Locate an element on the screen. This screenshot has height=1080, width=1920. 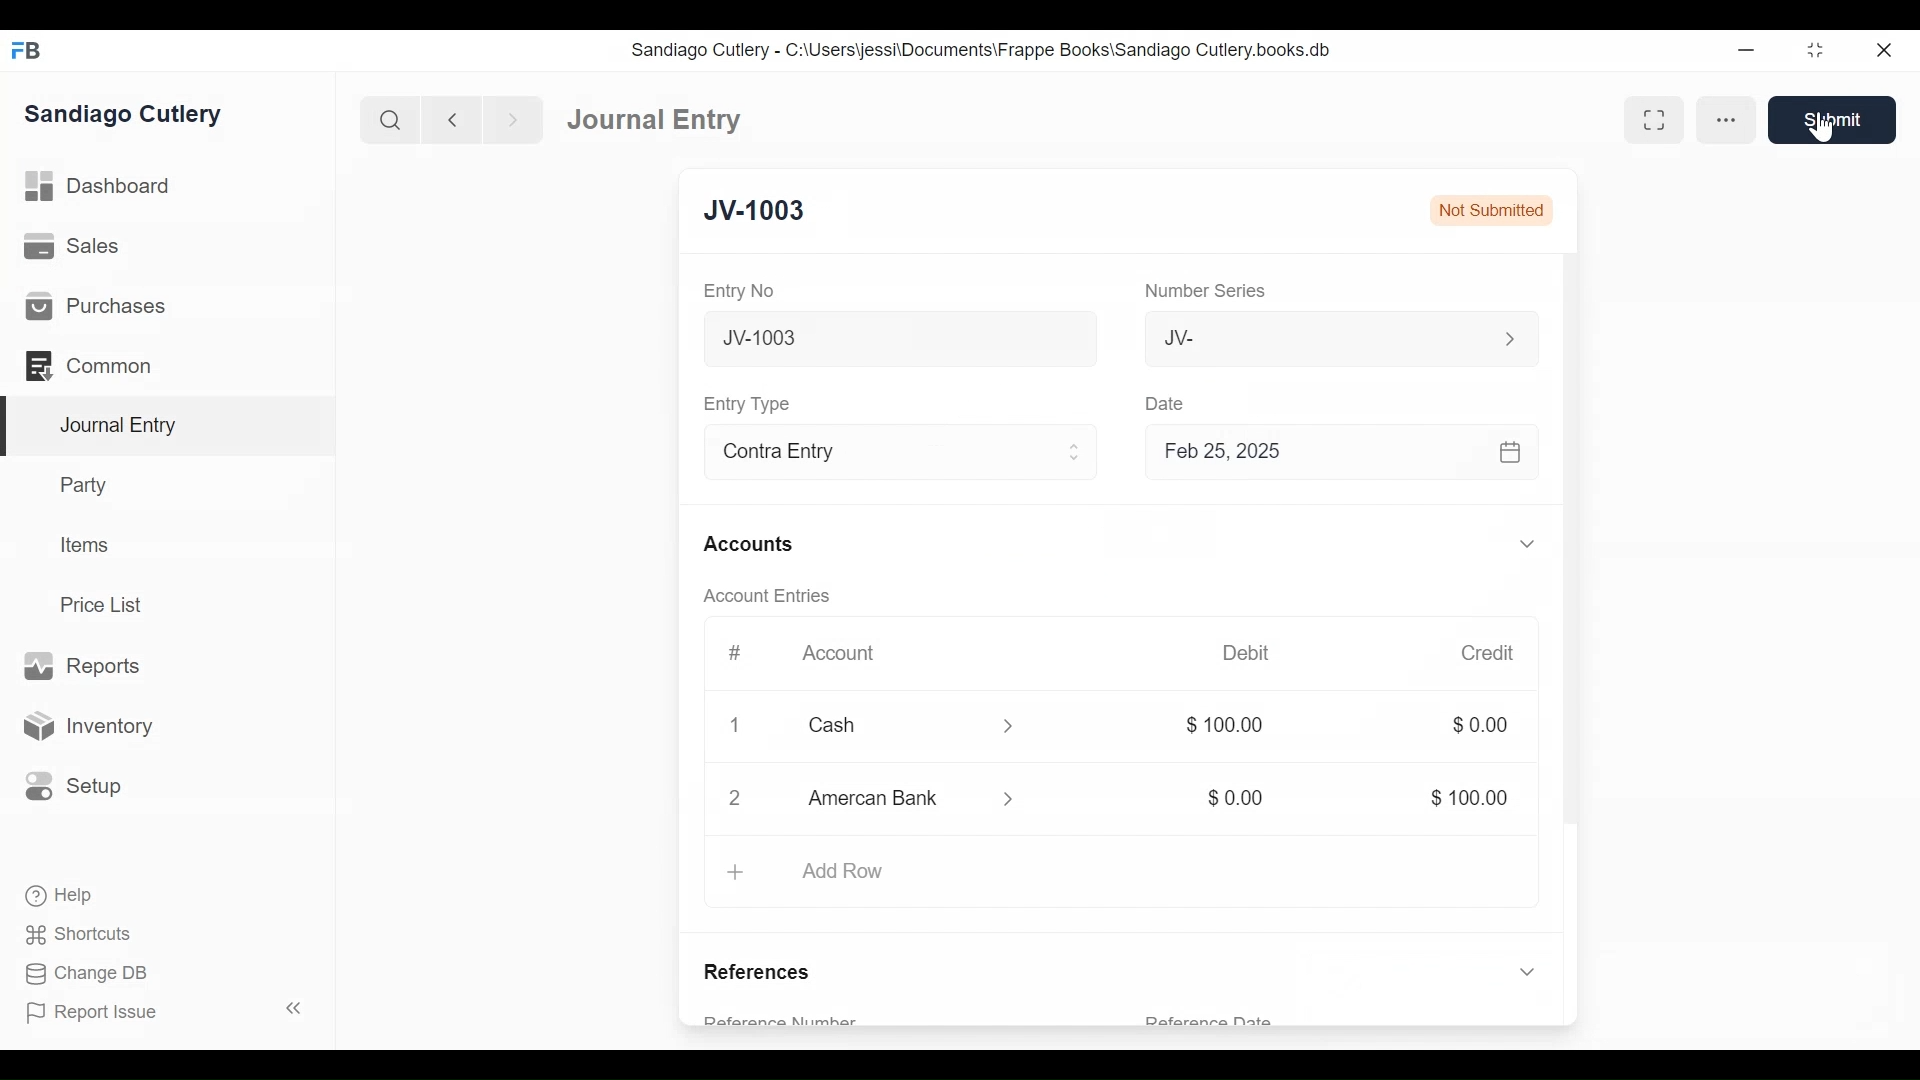
Expand is located at coordinates (1076, 455).